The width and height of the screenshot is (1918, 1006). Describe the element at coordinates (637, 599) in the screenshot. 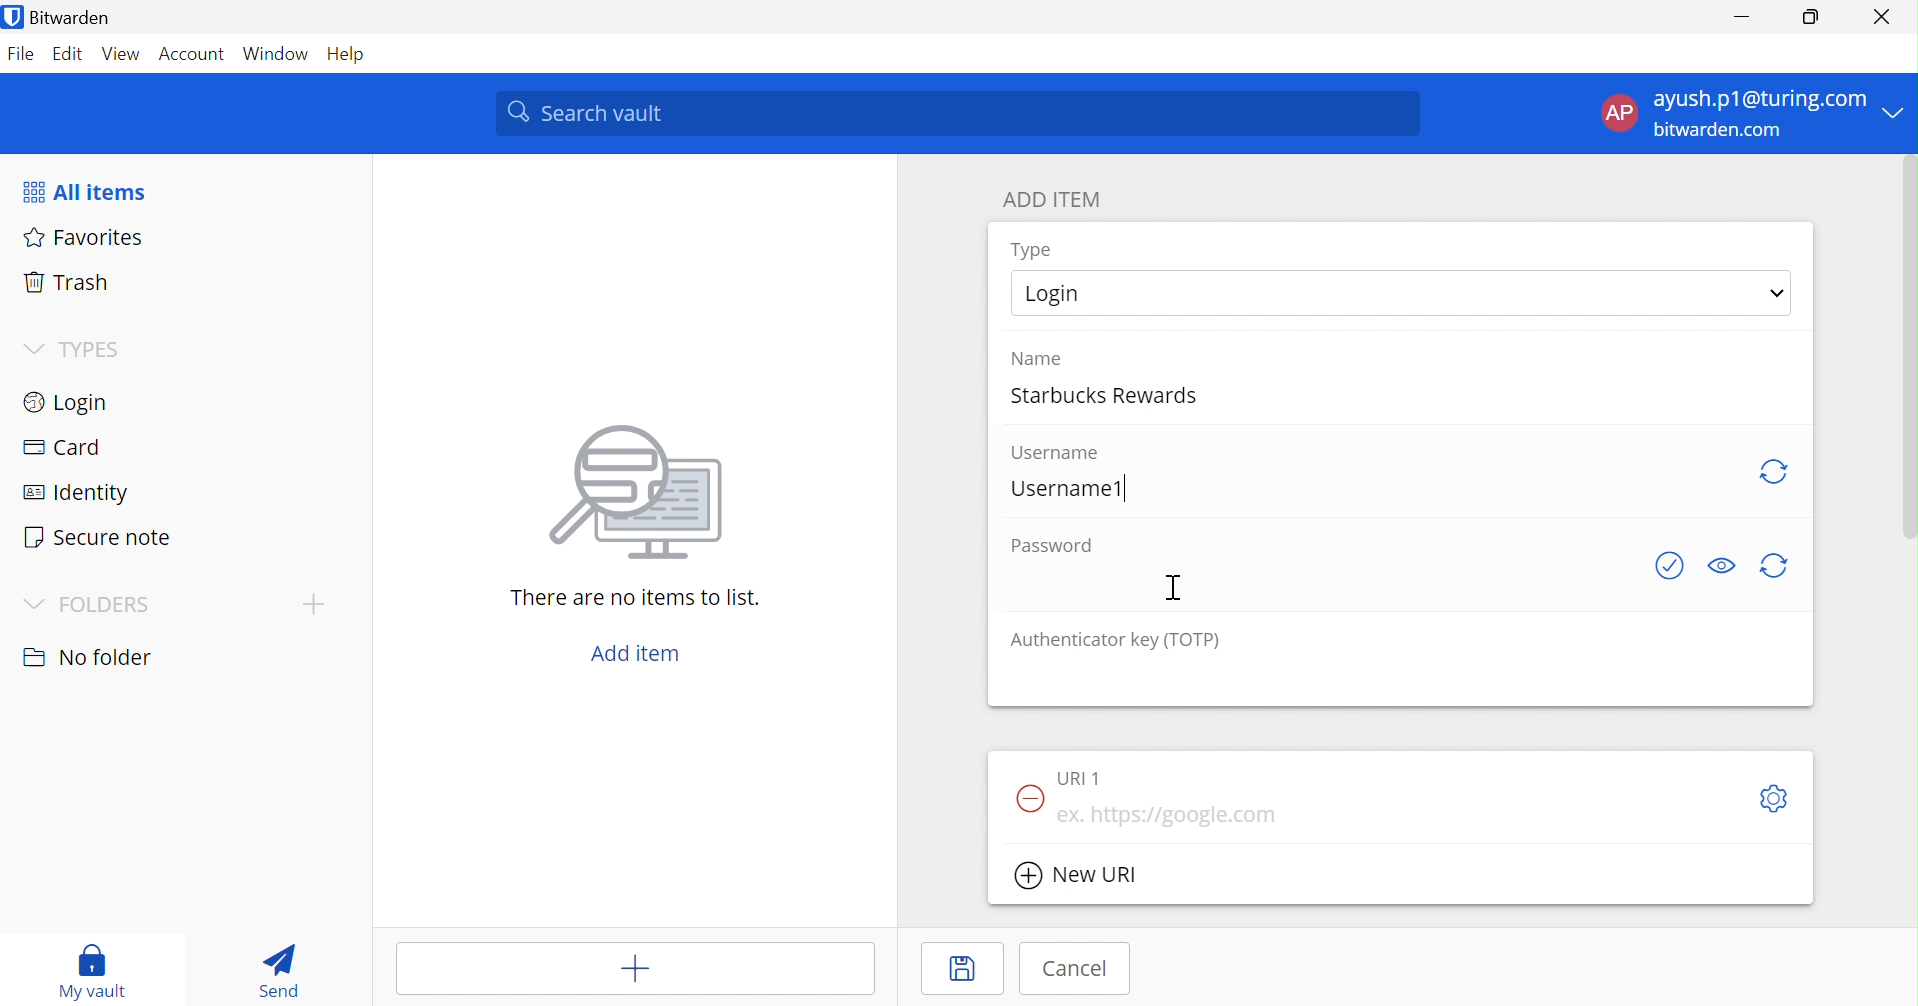

I see `There are no items to list.` at that location.